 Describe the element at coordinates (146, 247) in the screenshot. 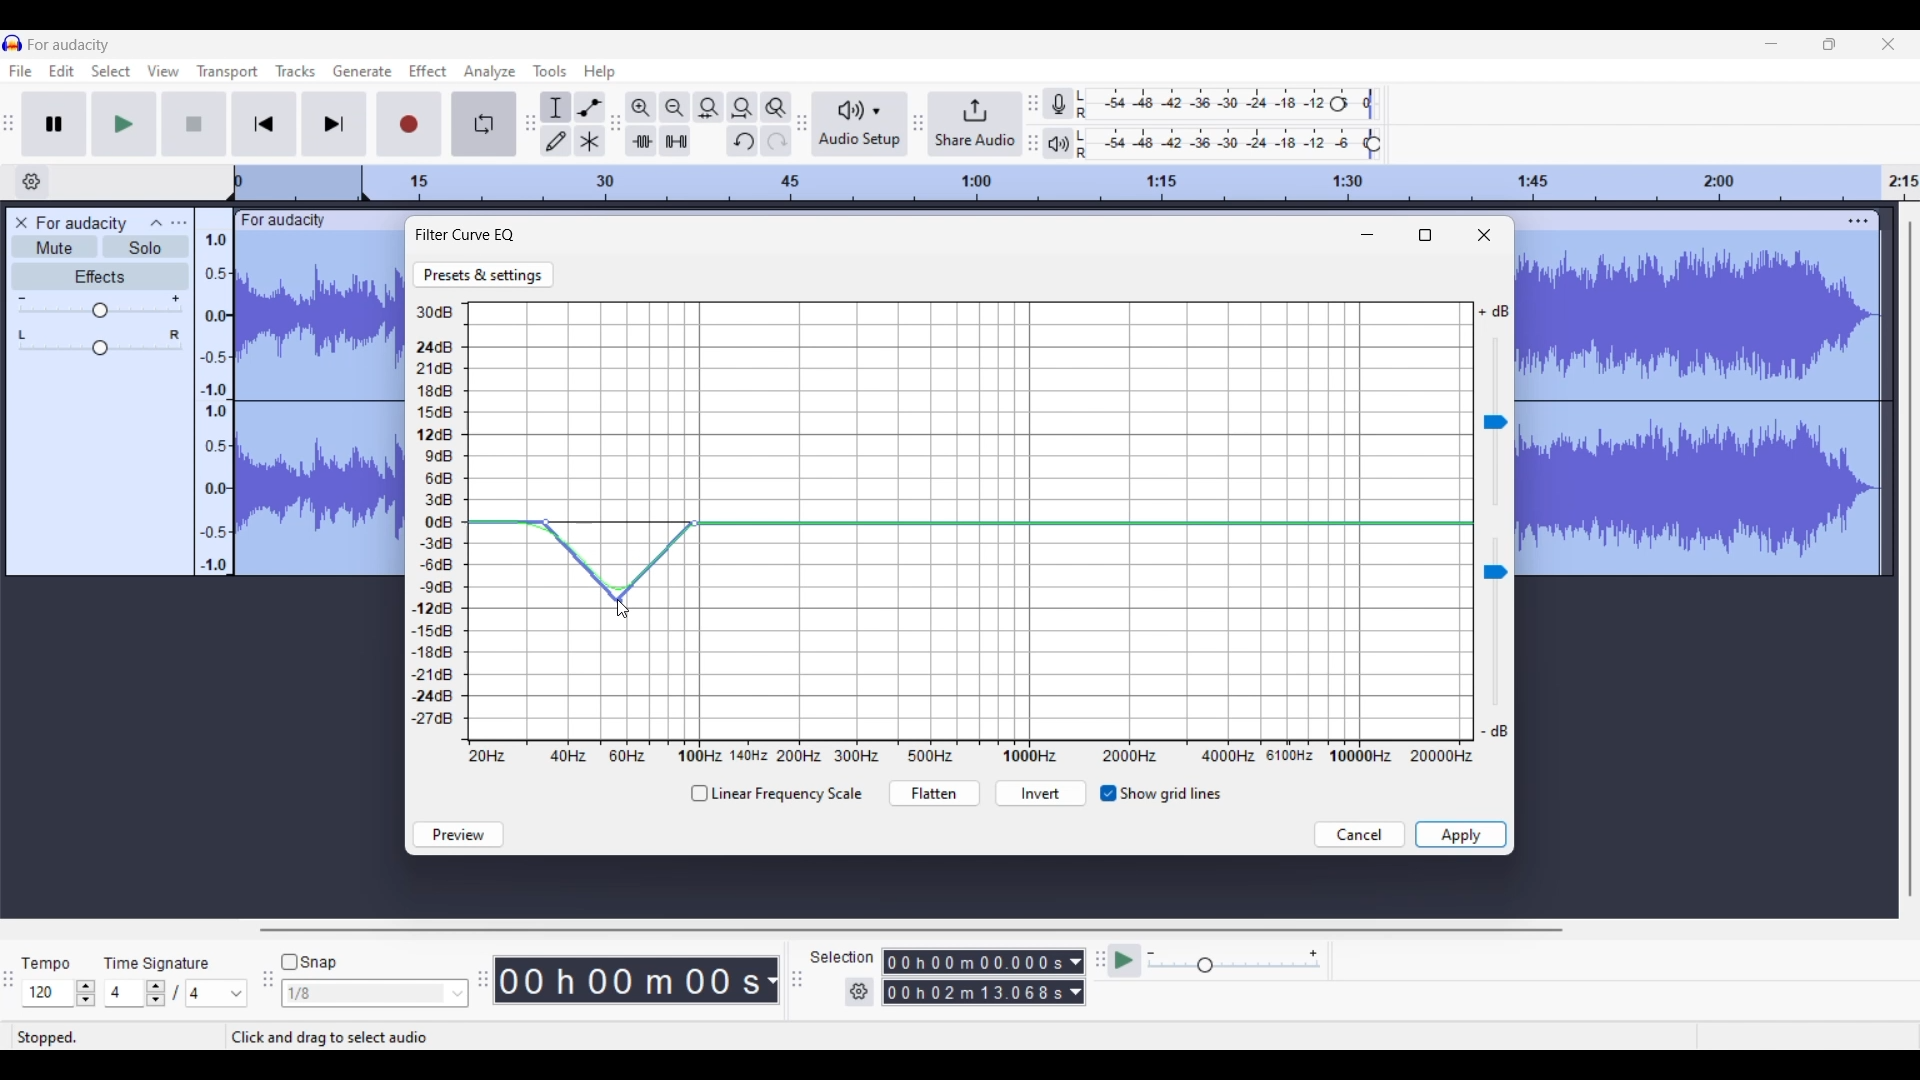

I see `Solo` at that location.